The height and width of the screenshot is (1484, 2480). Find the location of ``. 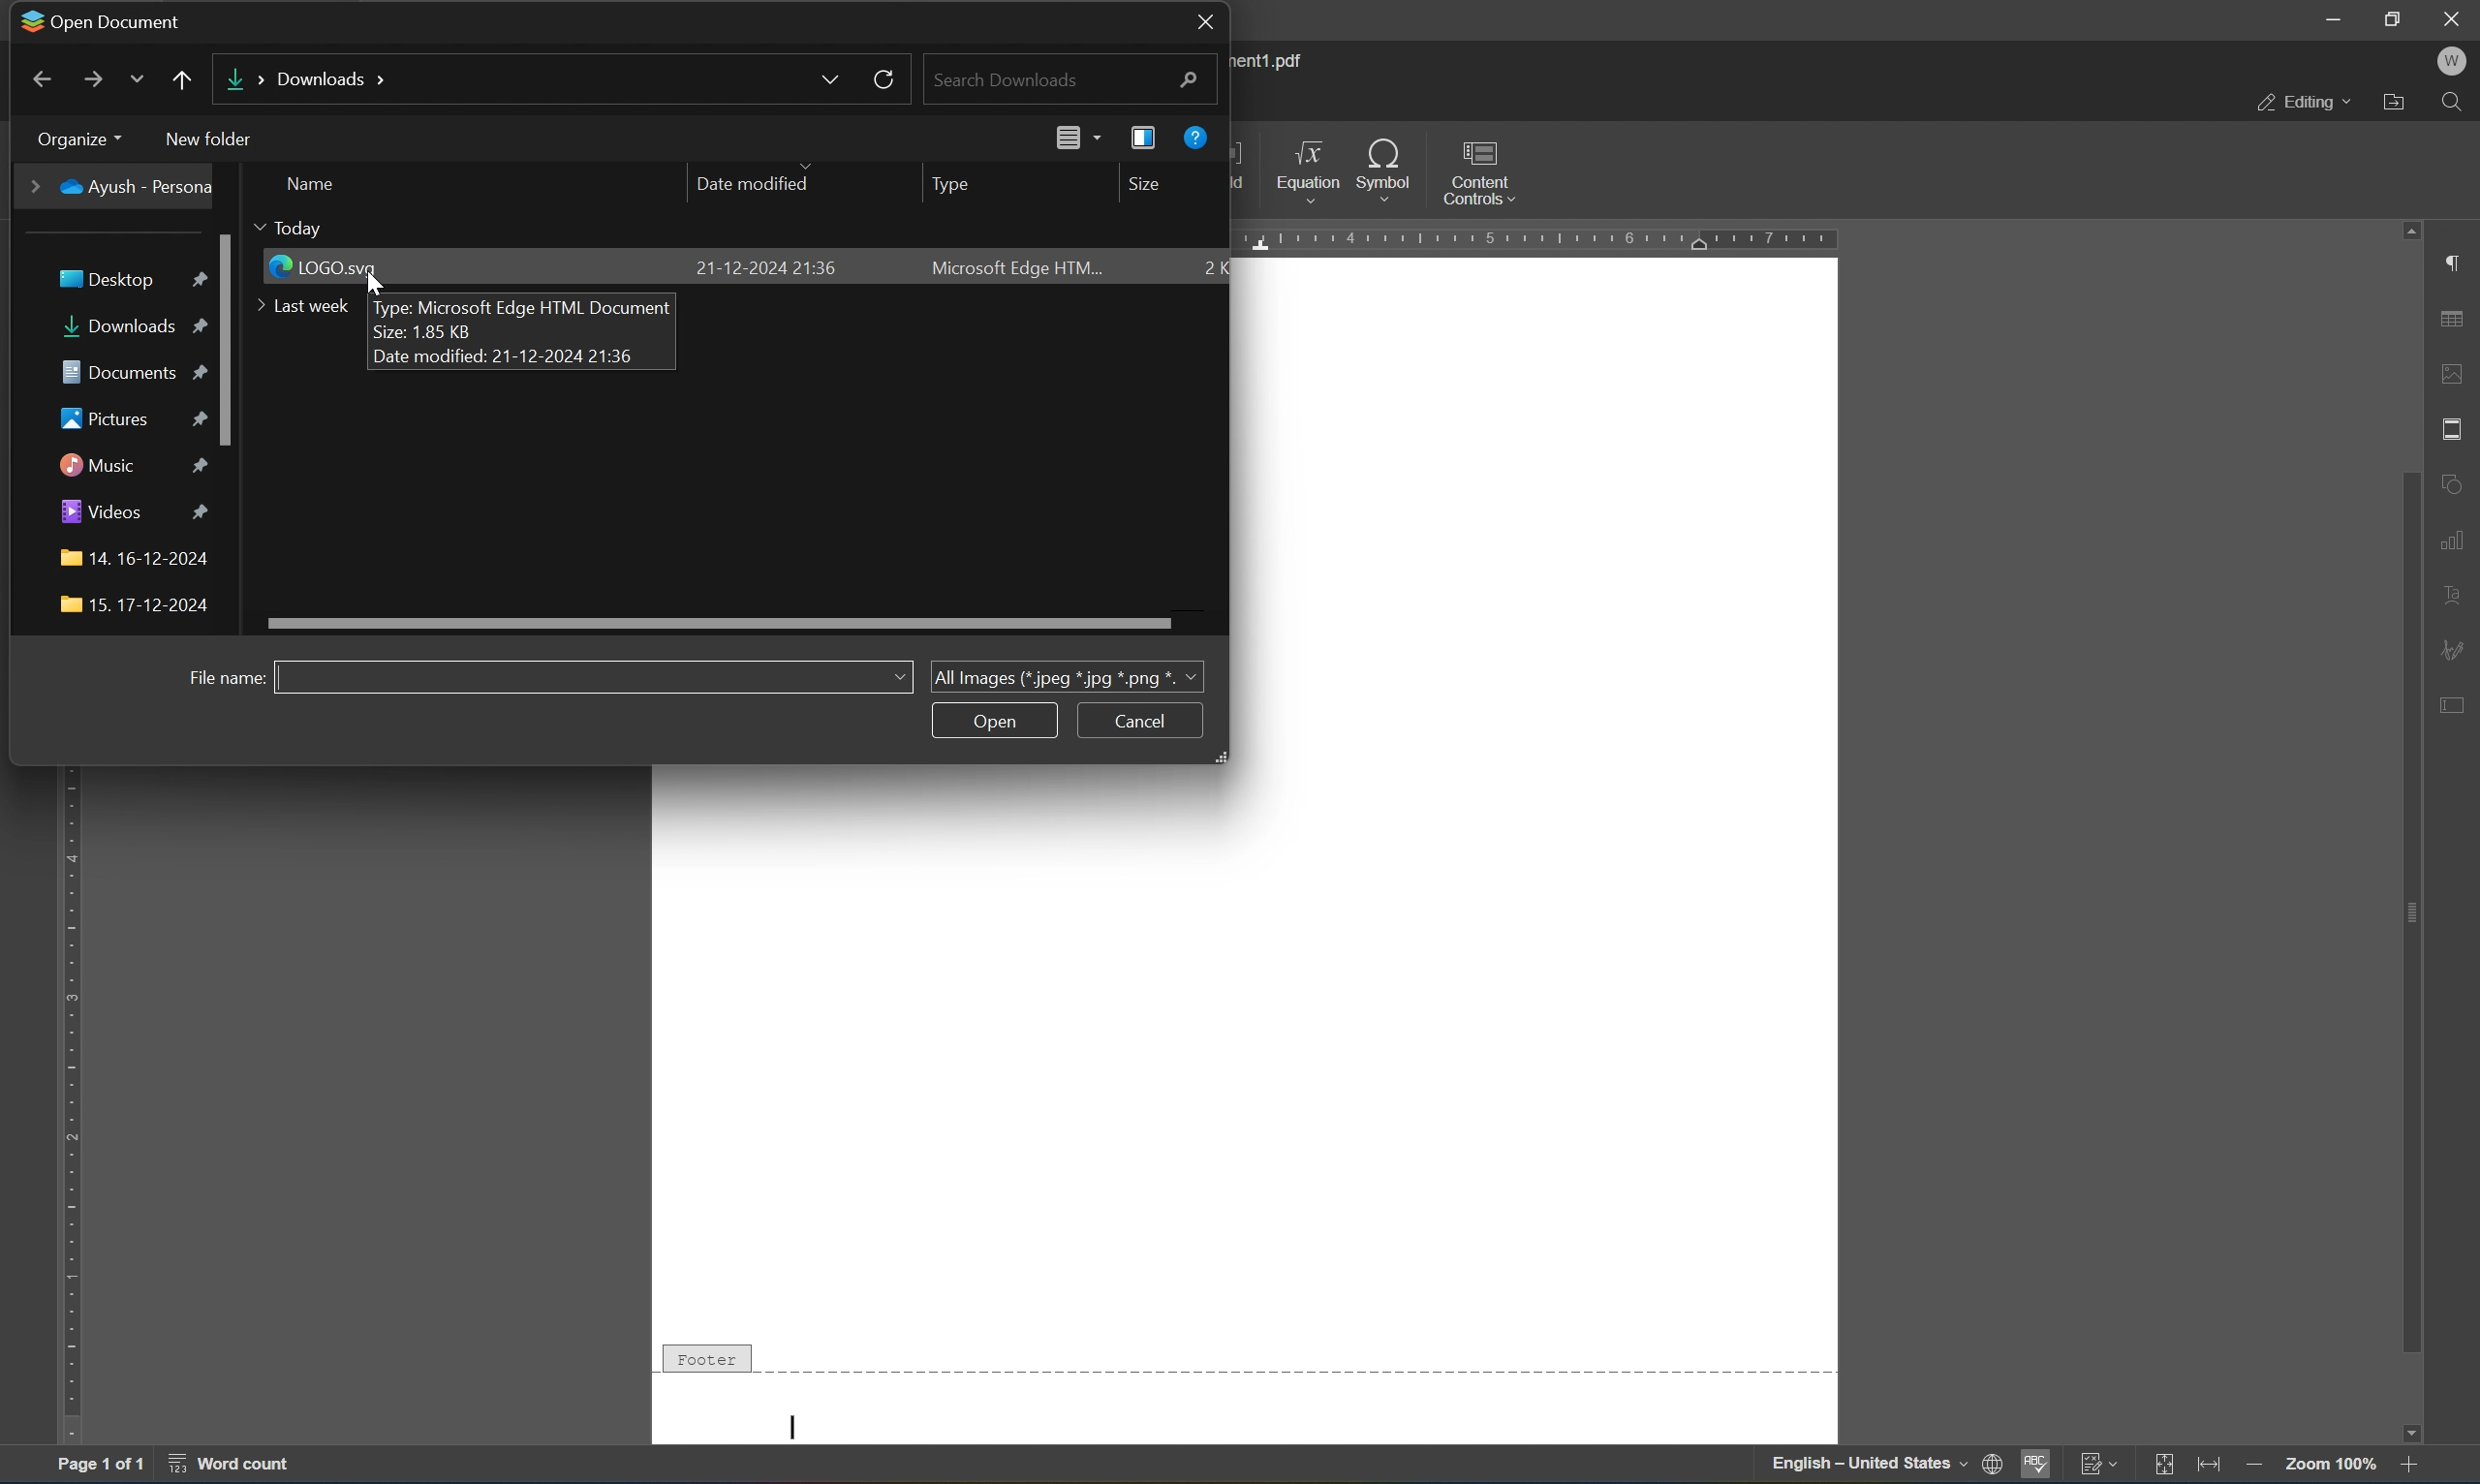

 is located at coordinates (2422, 1430).